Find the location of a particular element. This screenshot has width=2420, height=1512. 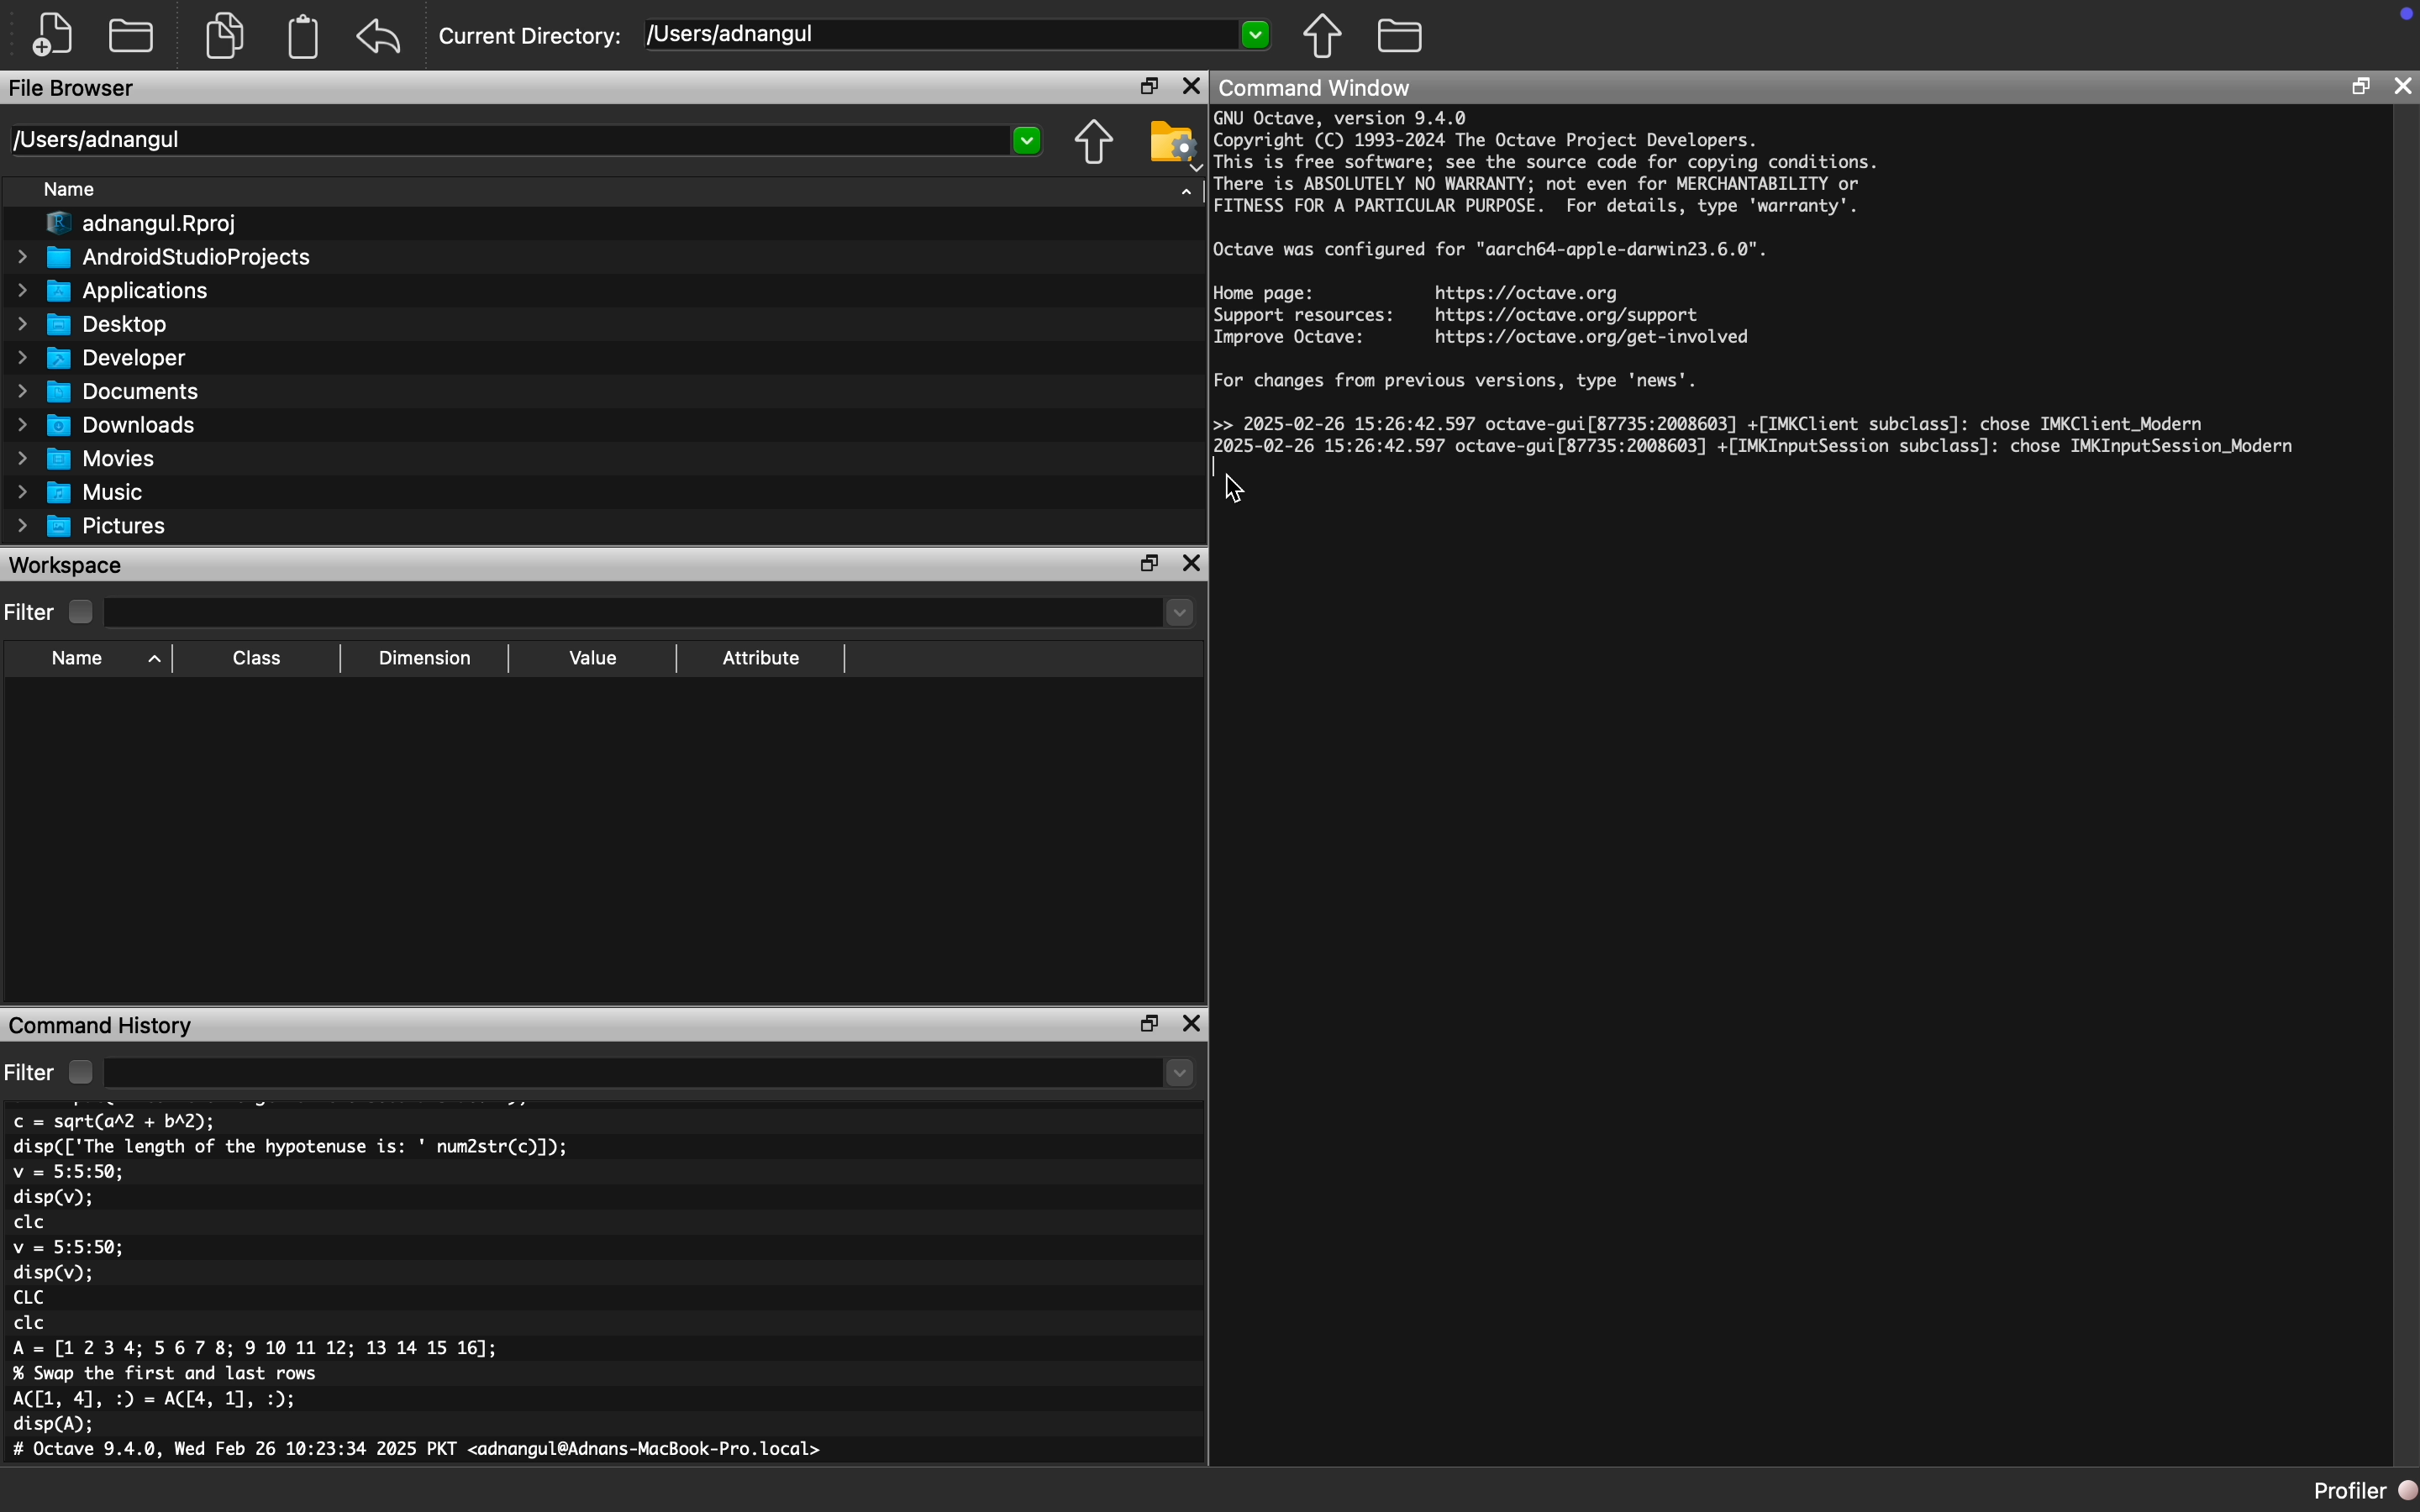

v = 5:5:50; is located at coordinates (68, 1247).